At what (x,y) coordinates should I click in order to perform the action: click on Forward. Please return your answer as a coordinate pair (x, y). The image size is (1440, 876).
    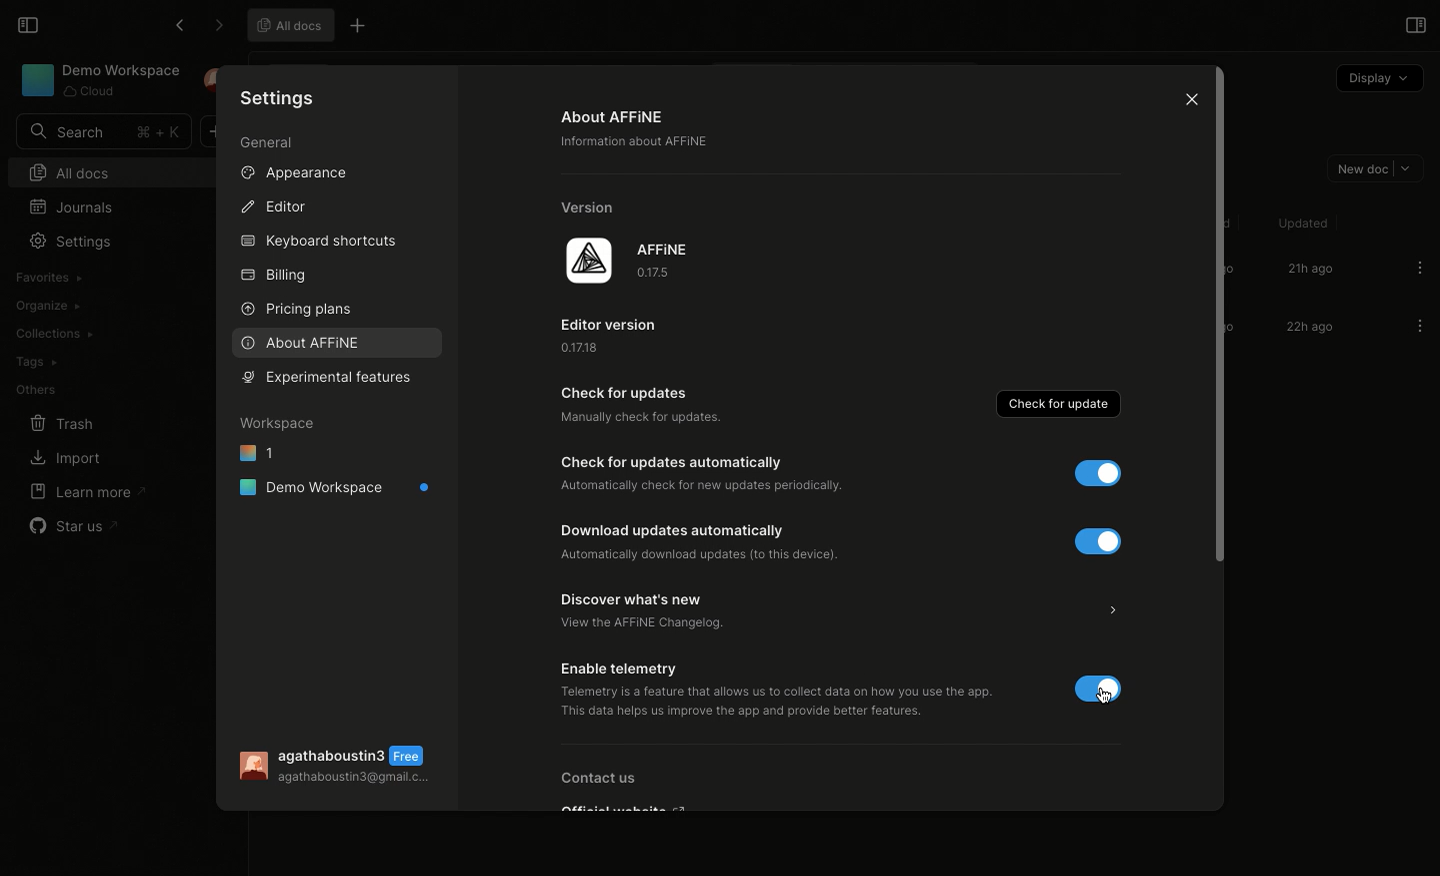
    Looking at the image, I should click on (218, 26).